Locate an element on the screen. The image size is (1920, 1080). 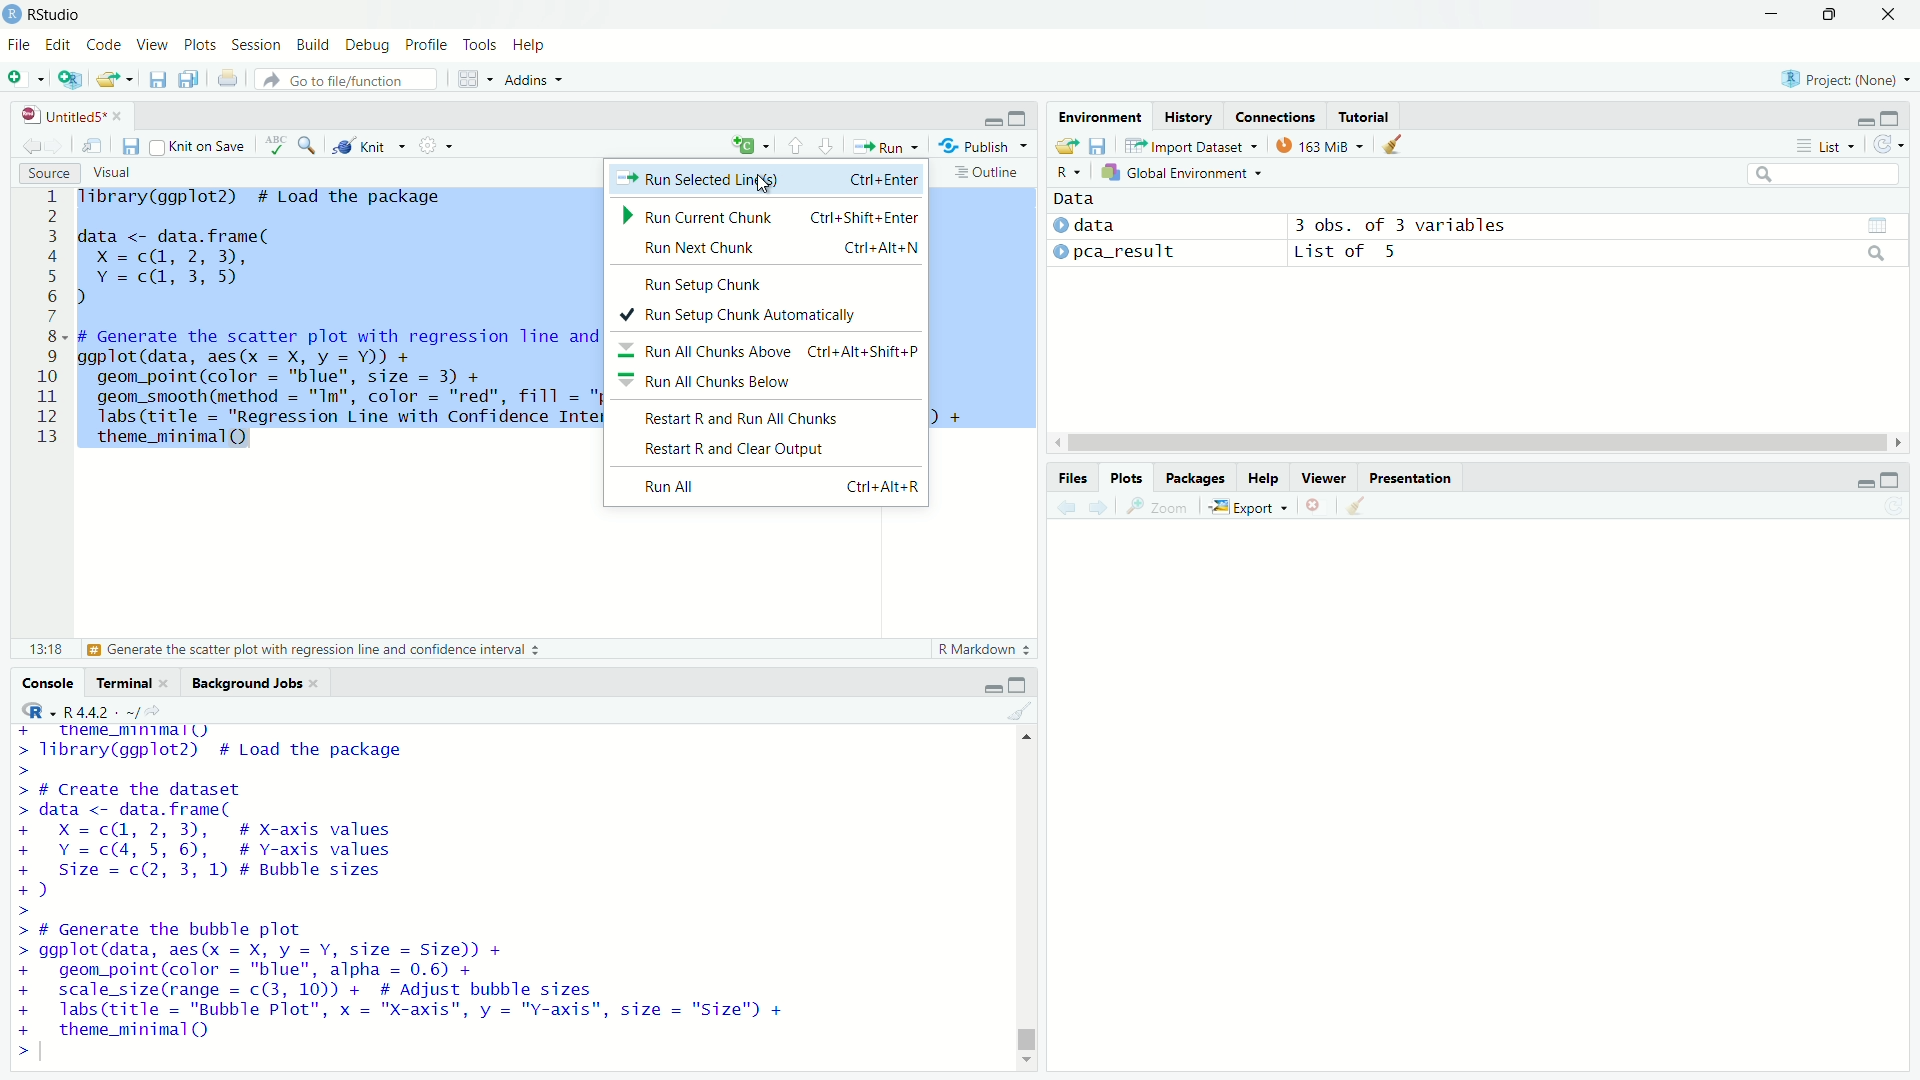
Knit on Save is located at coordinates (199, 145).